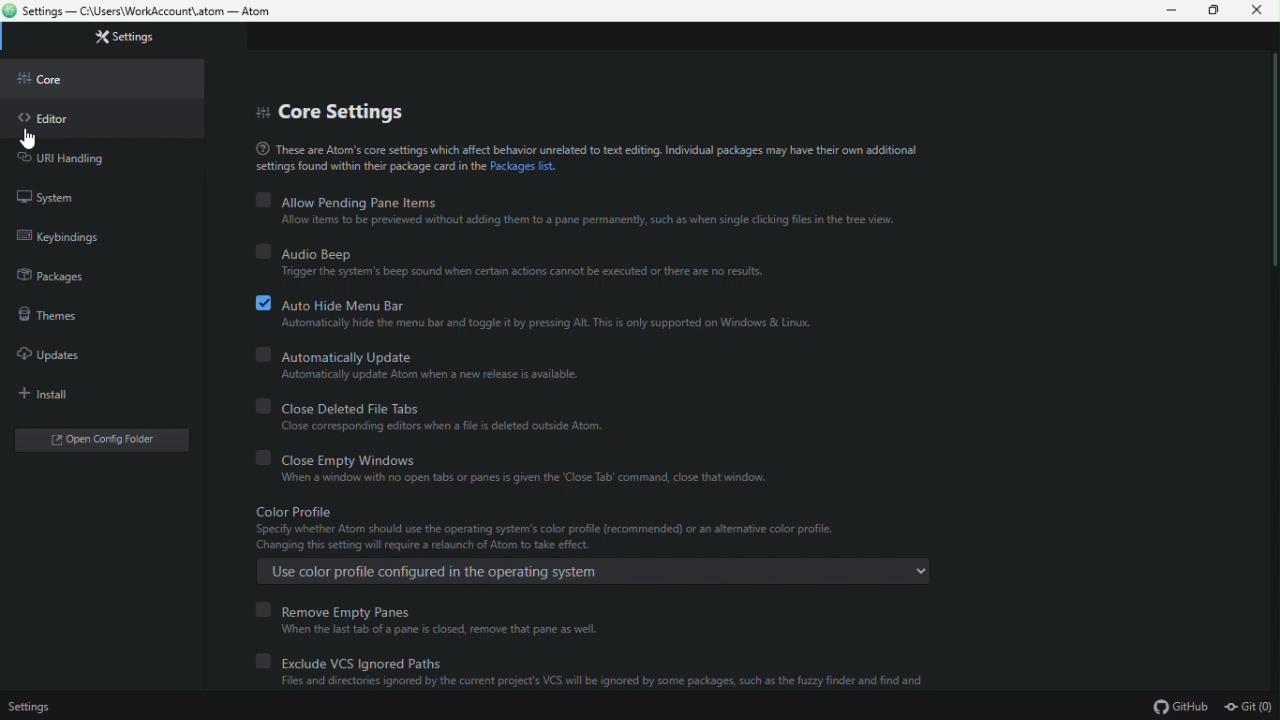 The width and height of the screenshot is (1280, 720). Describe the element at coordinates (448, 631) in the screenshot. I see `‘When the last tab of a pane is closed, remove that pane as well.` at that location.